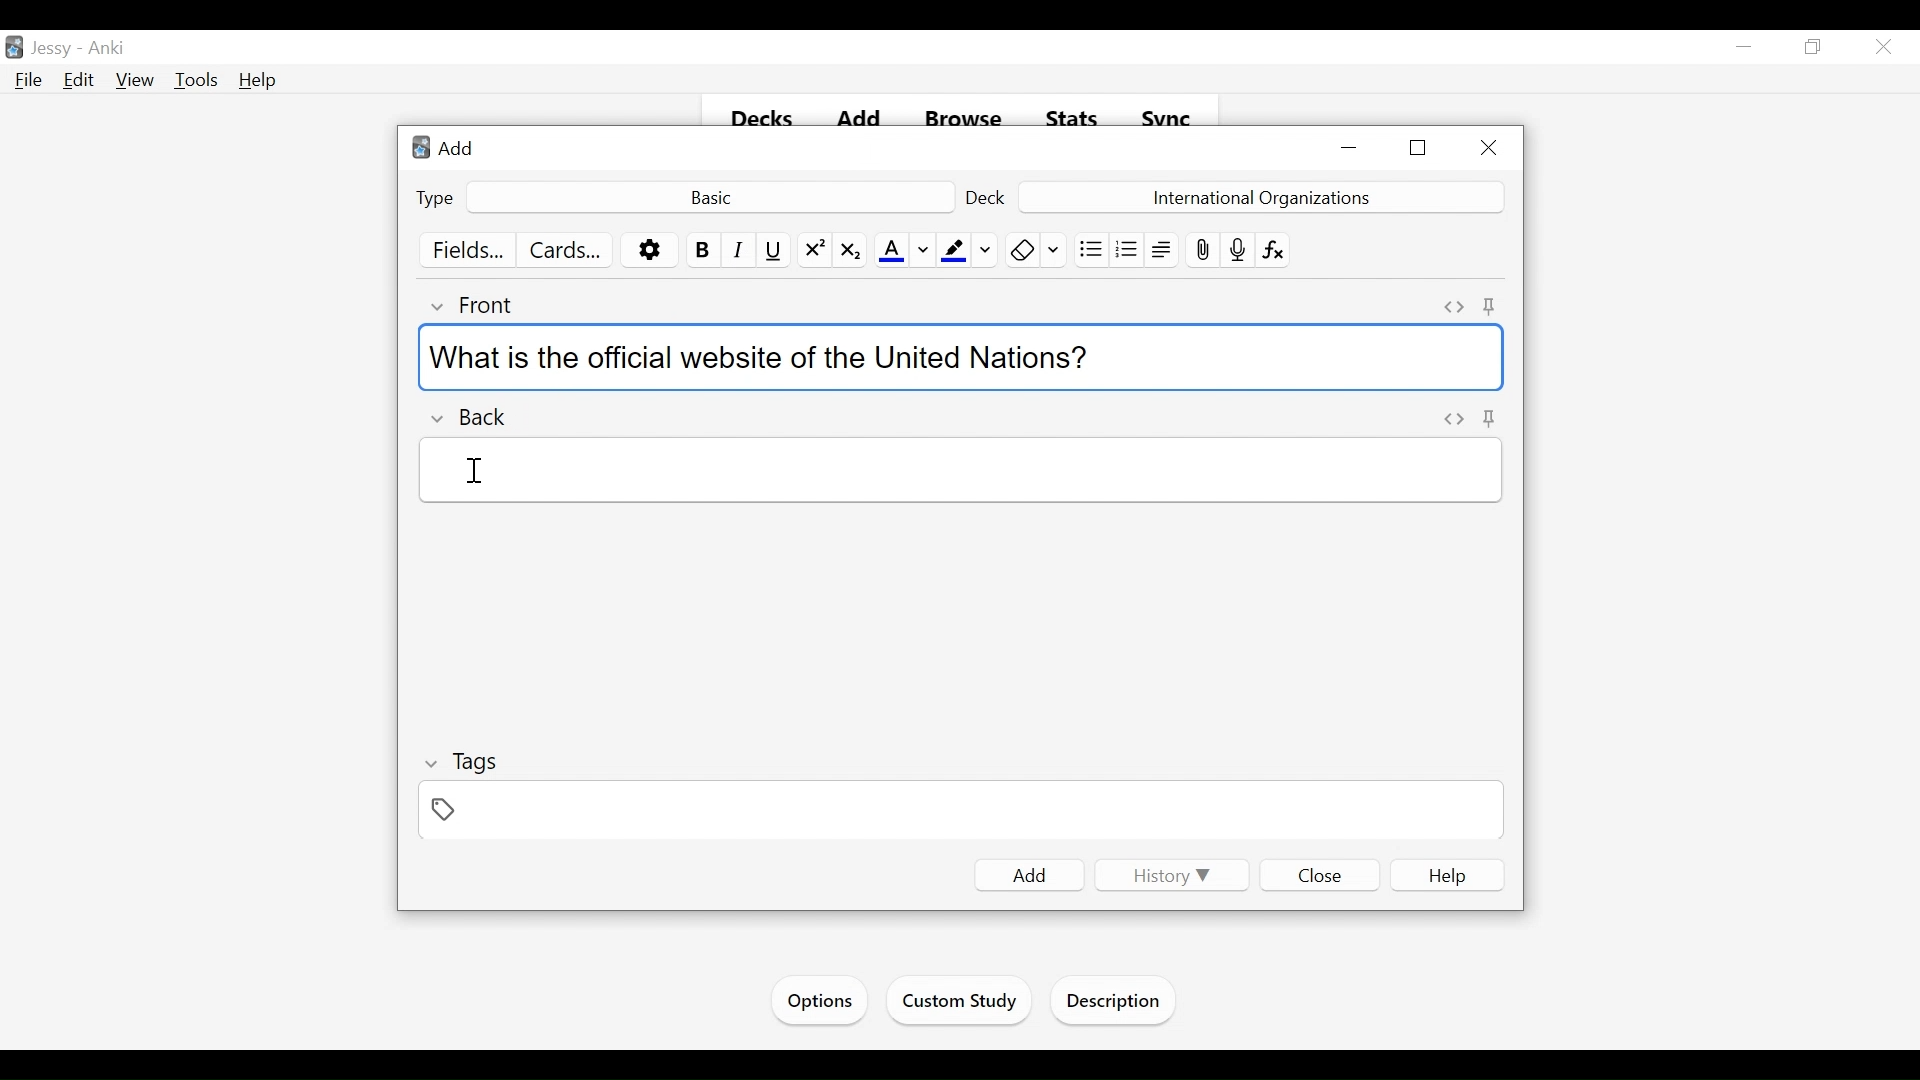 Image resolution: width=1920 pixels, height=1080 pixels. I want to click on View, so click(135, 79).